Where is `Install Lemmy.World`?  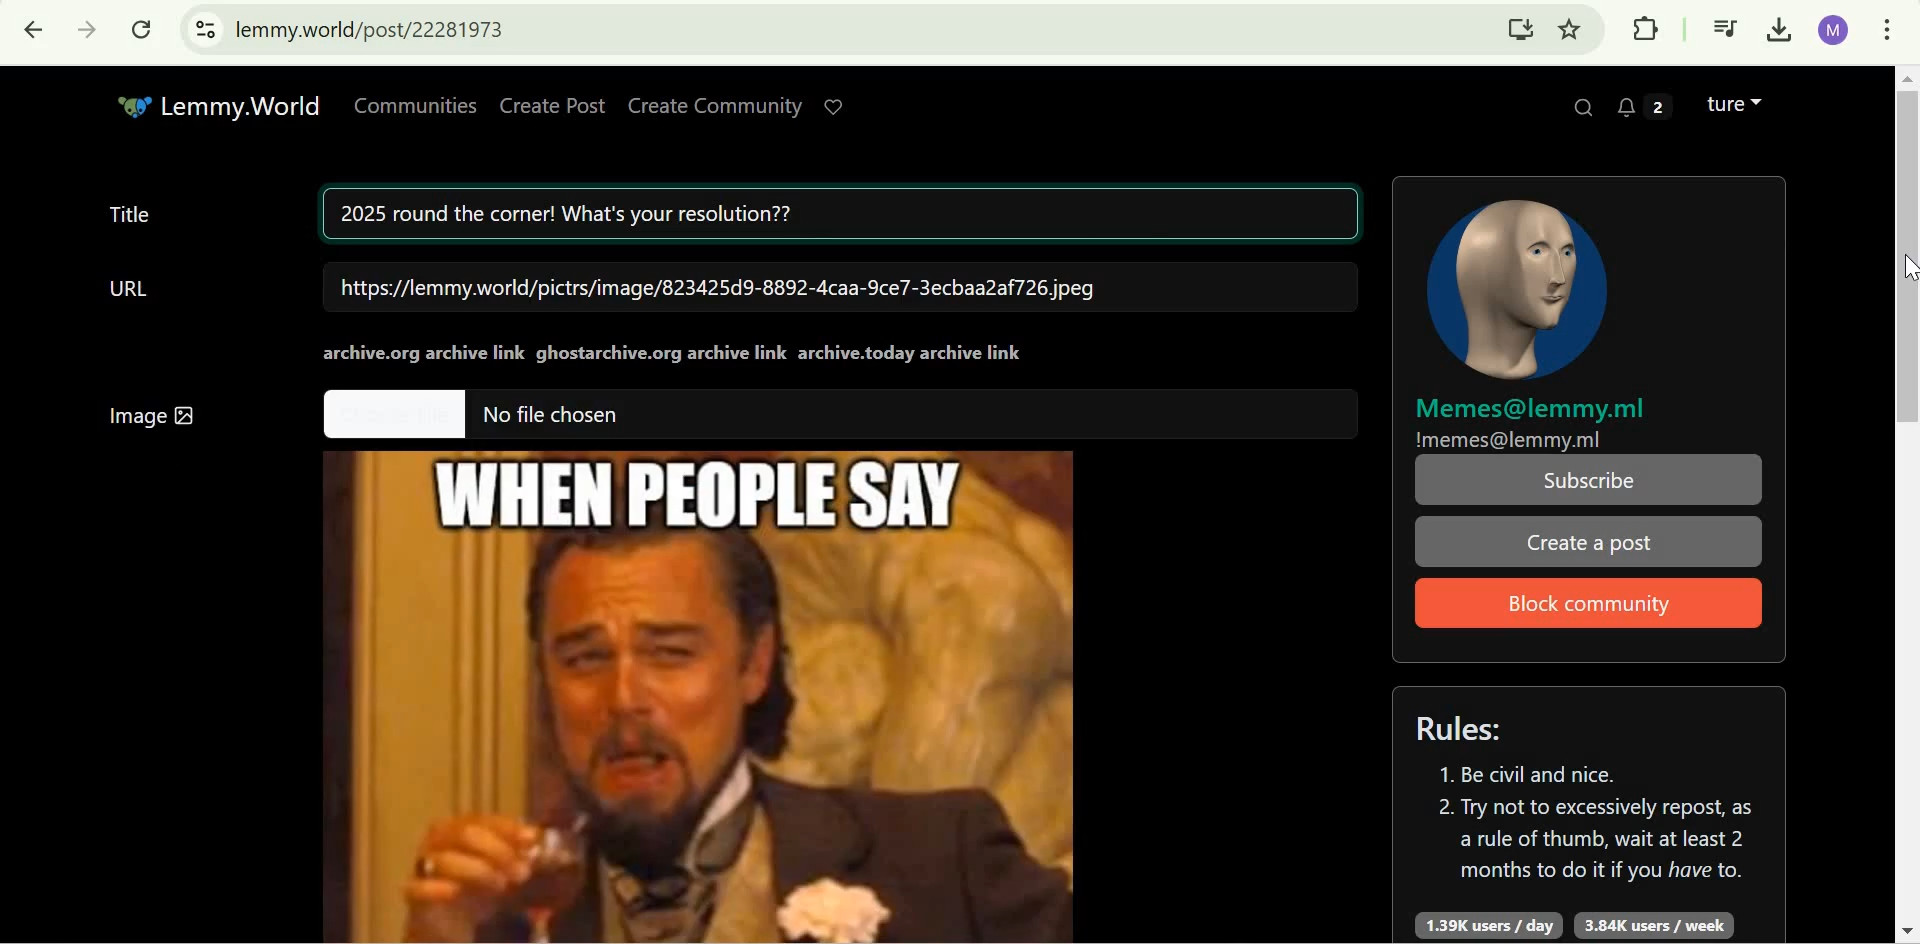
Install Lemmy.World is located at coordinates (1522, 28).